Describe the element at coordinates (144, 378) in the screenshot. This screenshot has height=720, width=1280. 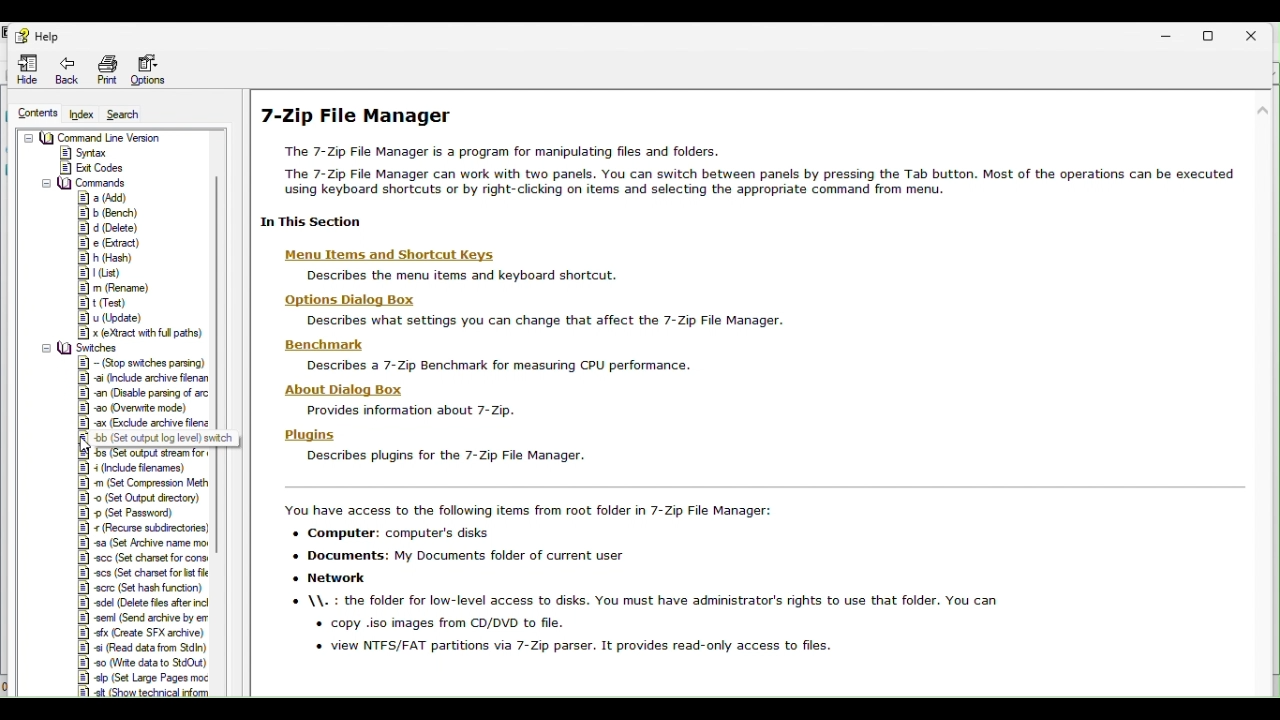
I see `|Z] ai (Include archive fienan` at that location.